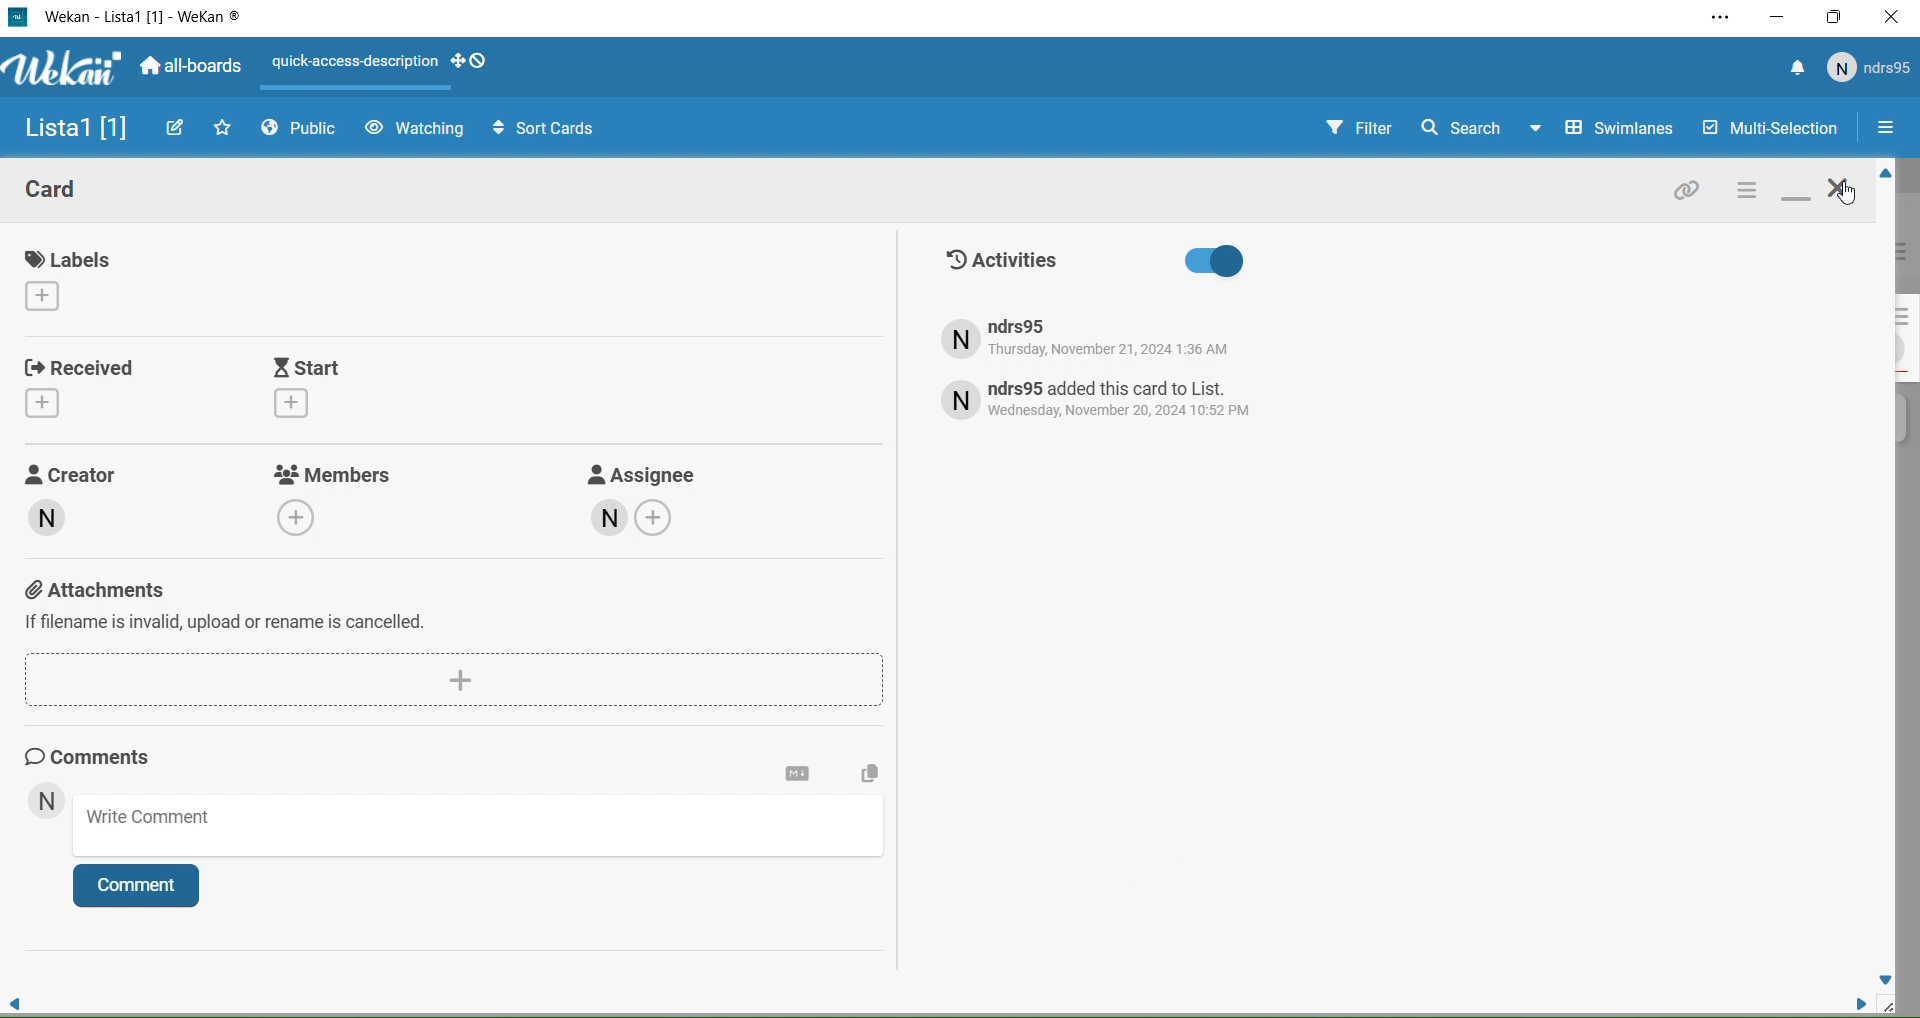  I want to click on Name, so click(70, 130).